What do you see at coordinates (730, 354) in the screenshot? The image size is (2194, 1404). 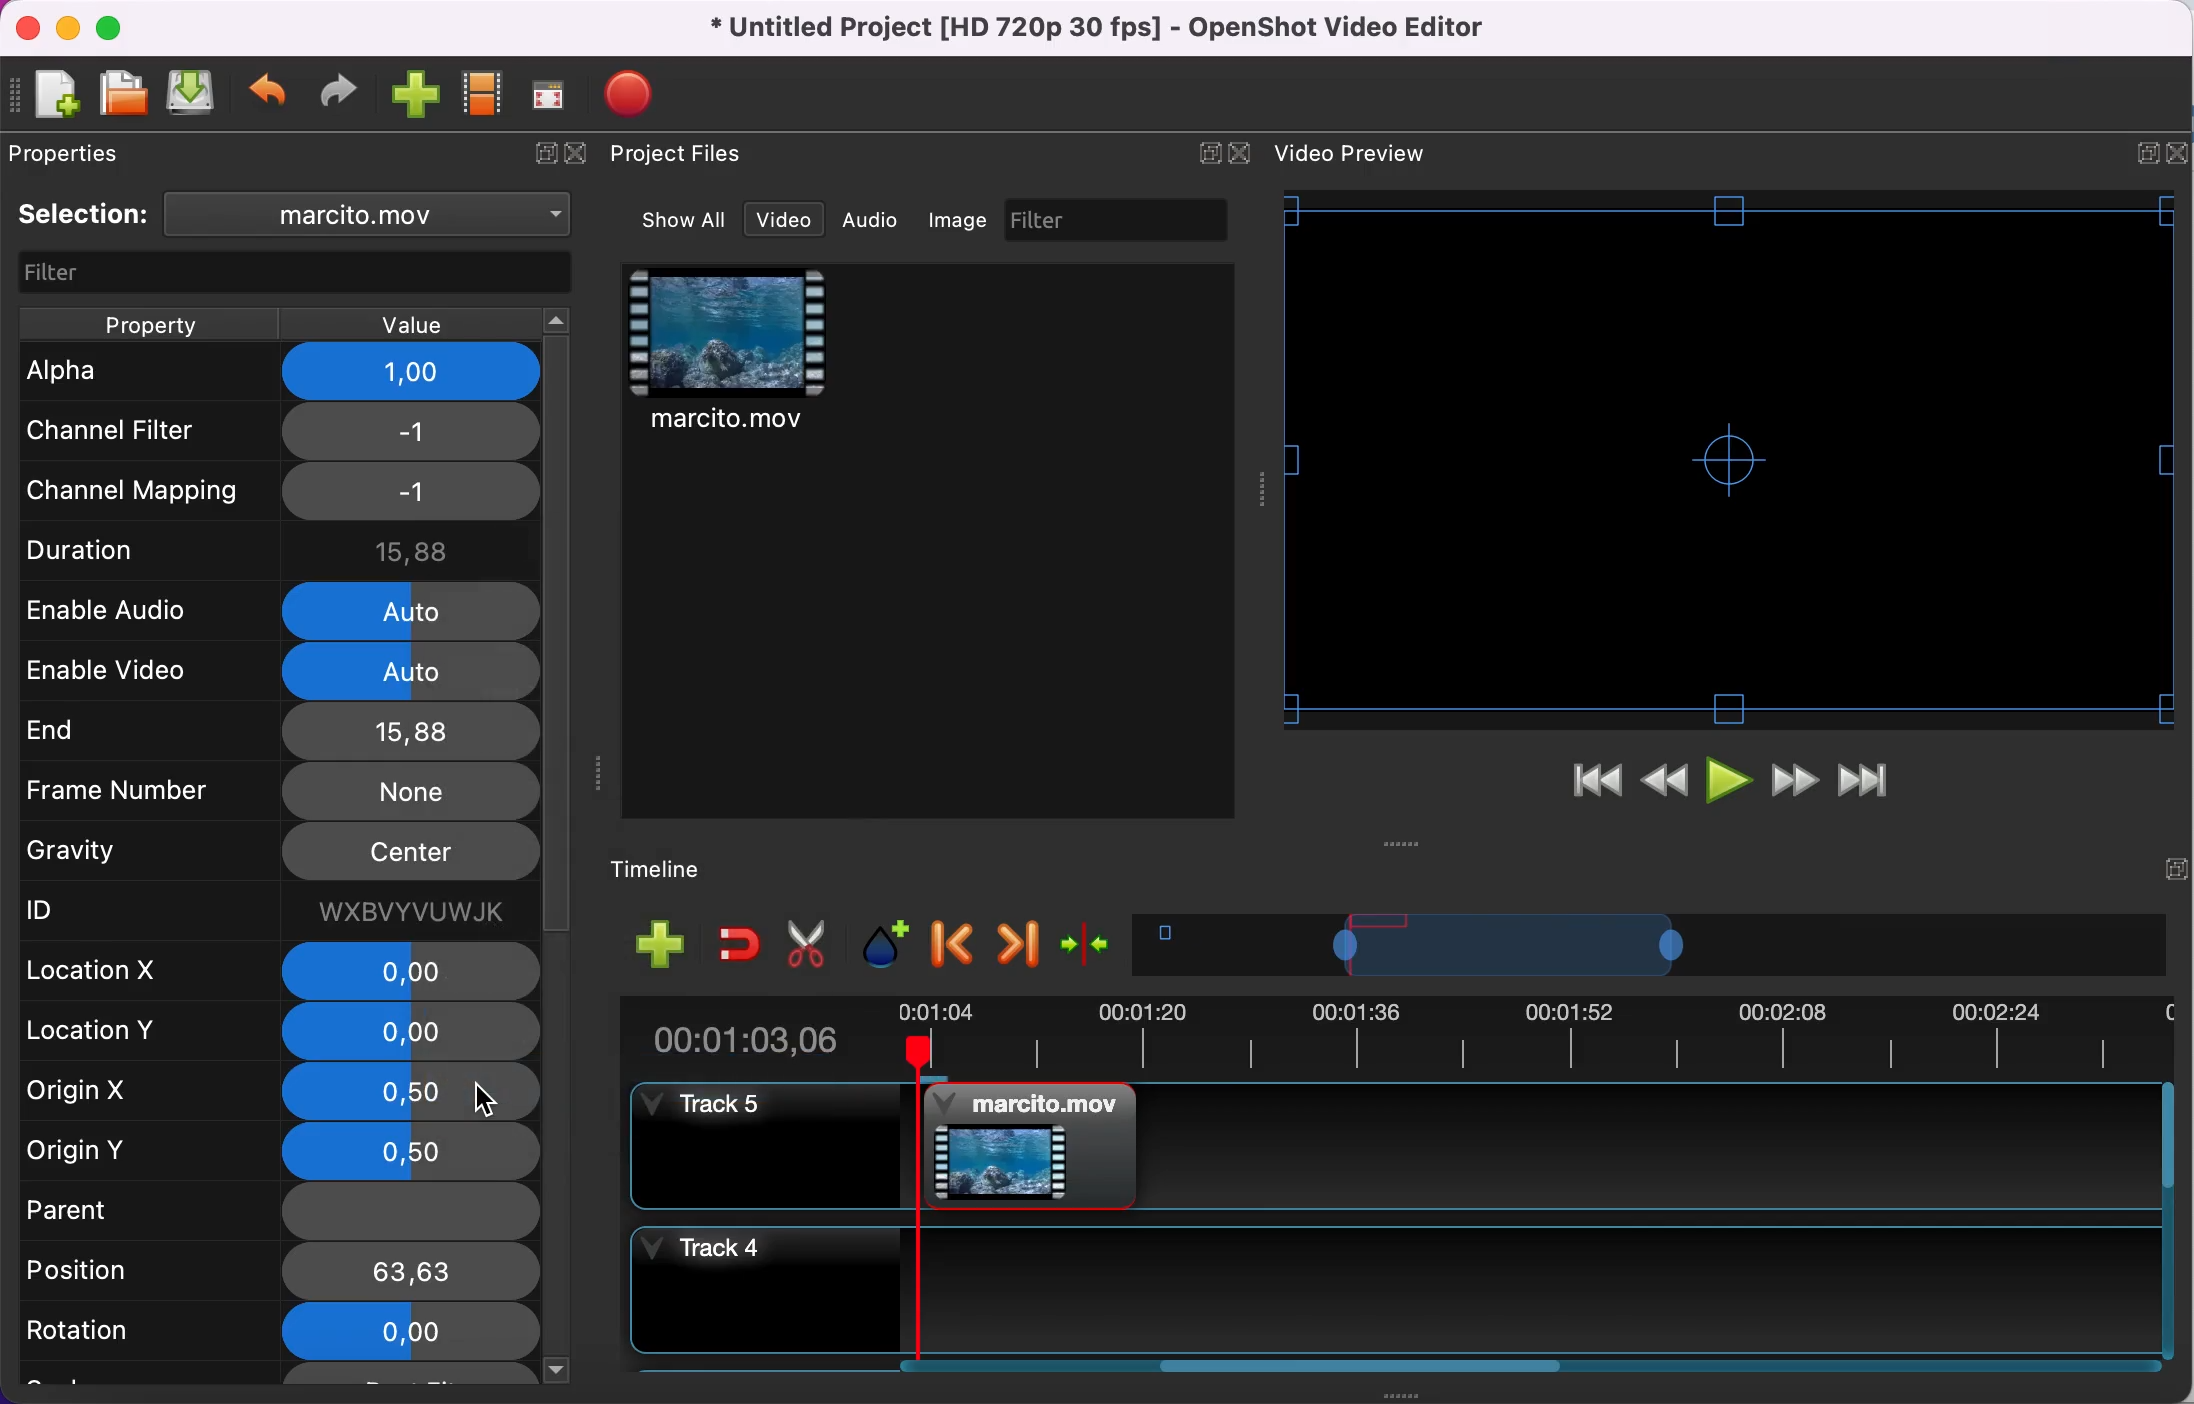 I see `video` at bounding box center [730, 354].